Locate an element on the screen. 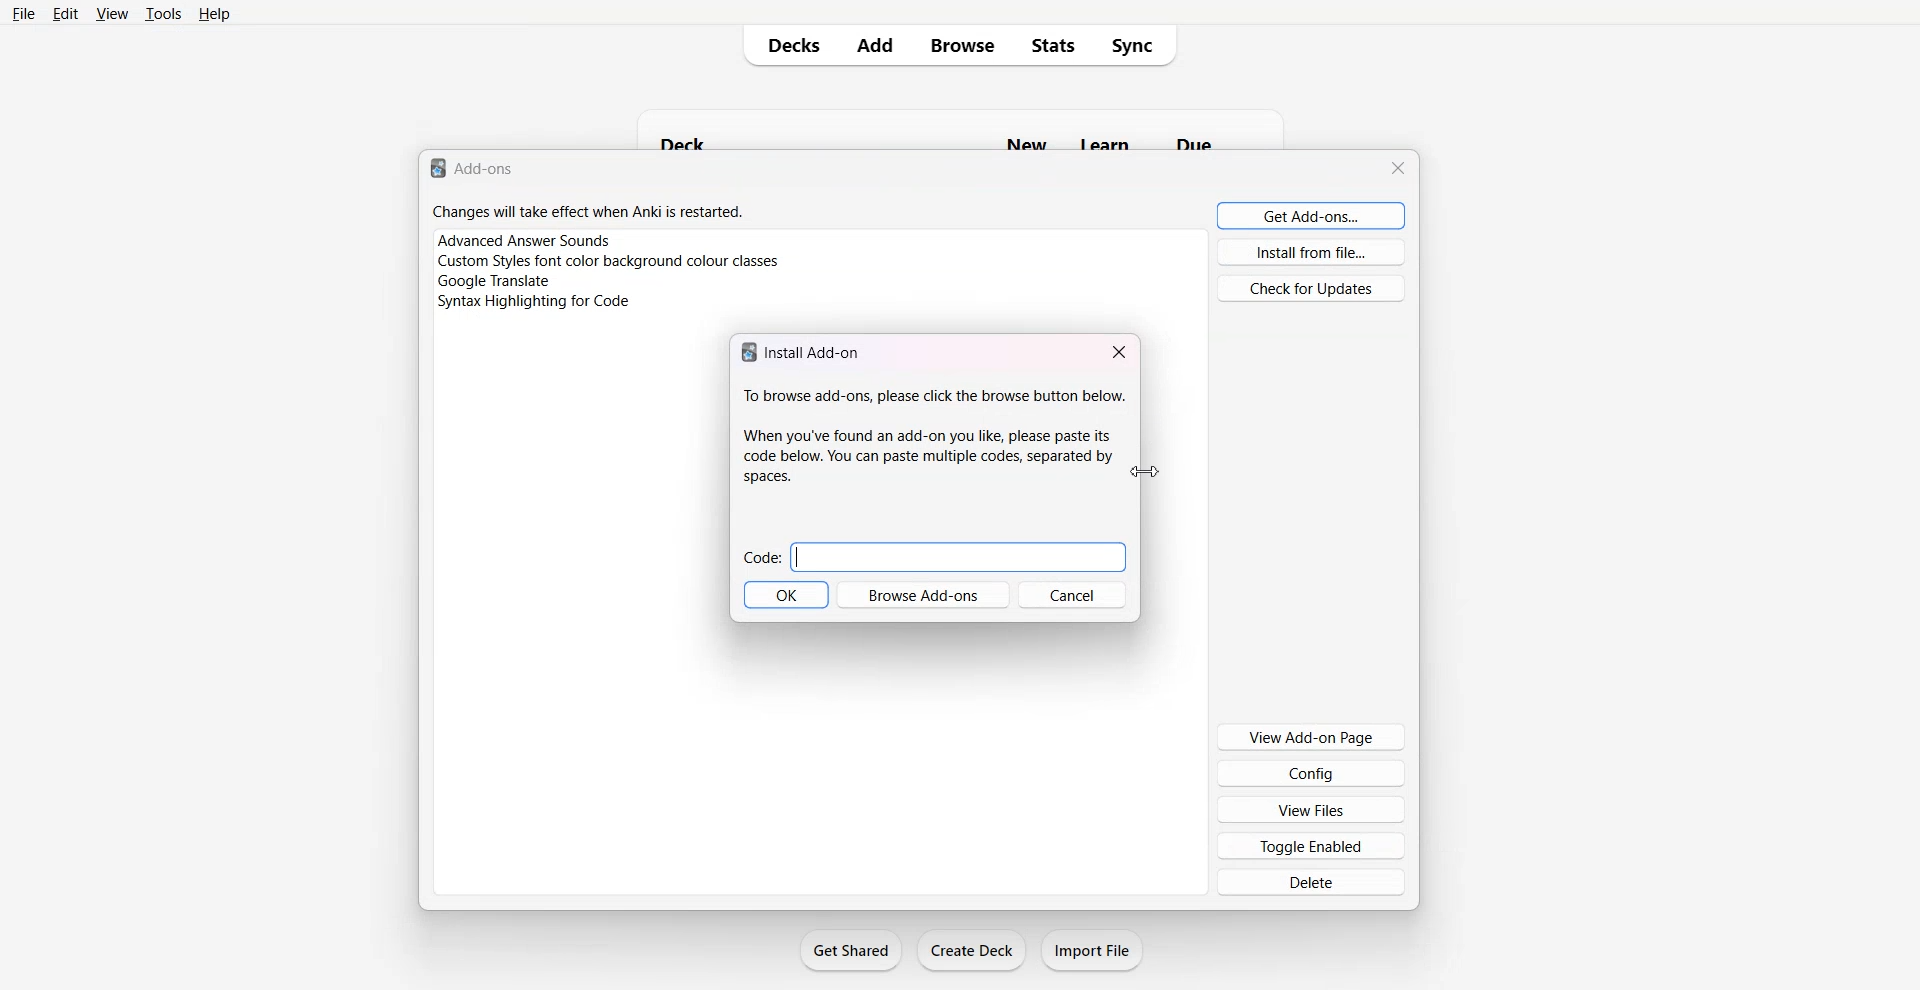 Image resolution: width=1920 pixels, height=990 pixels. Sync is located at coordinates (1142, 45).